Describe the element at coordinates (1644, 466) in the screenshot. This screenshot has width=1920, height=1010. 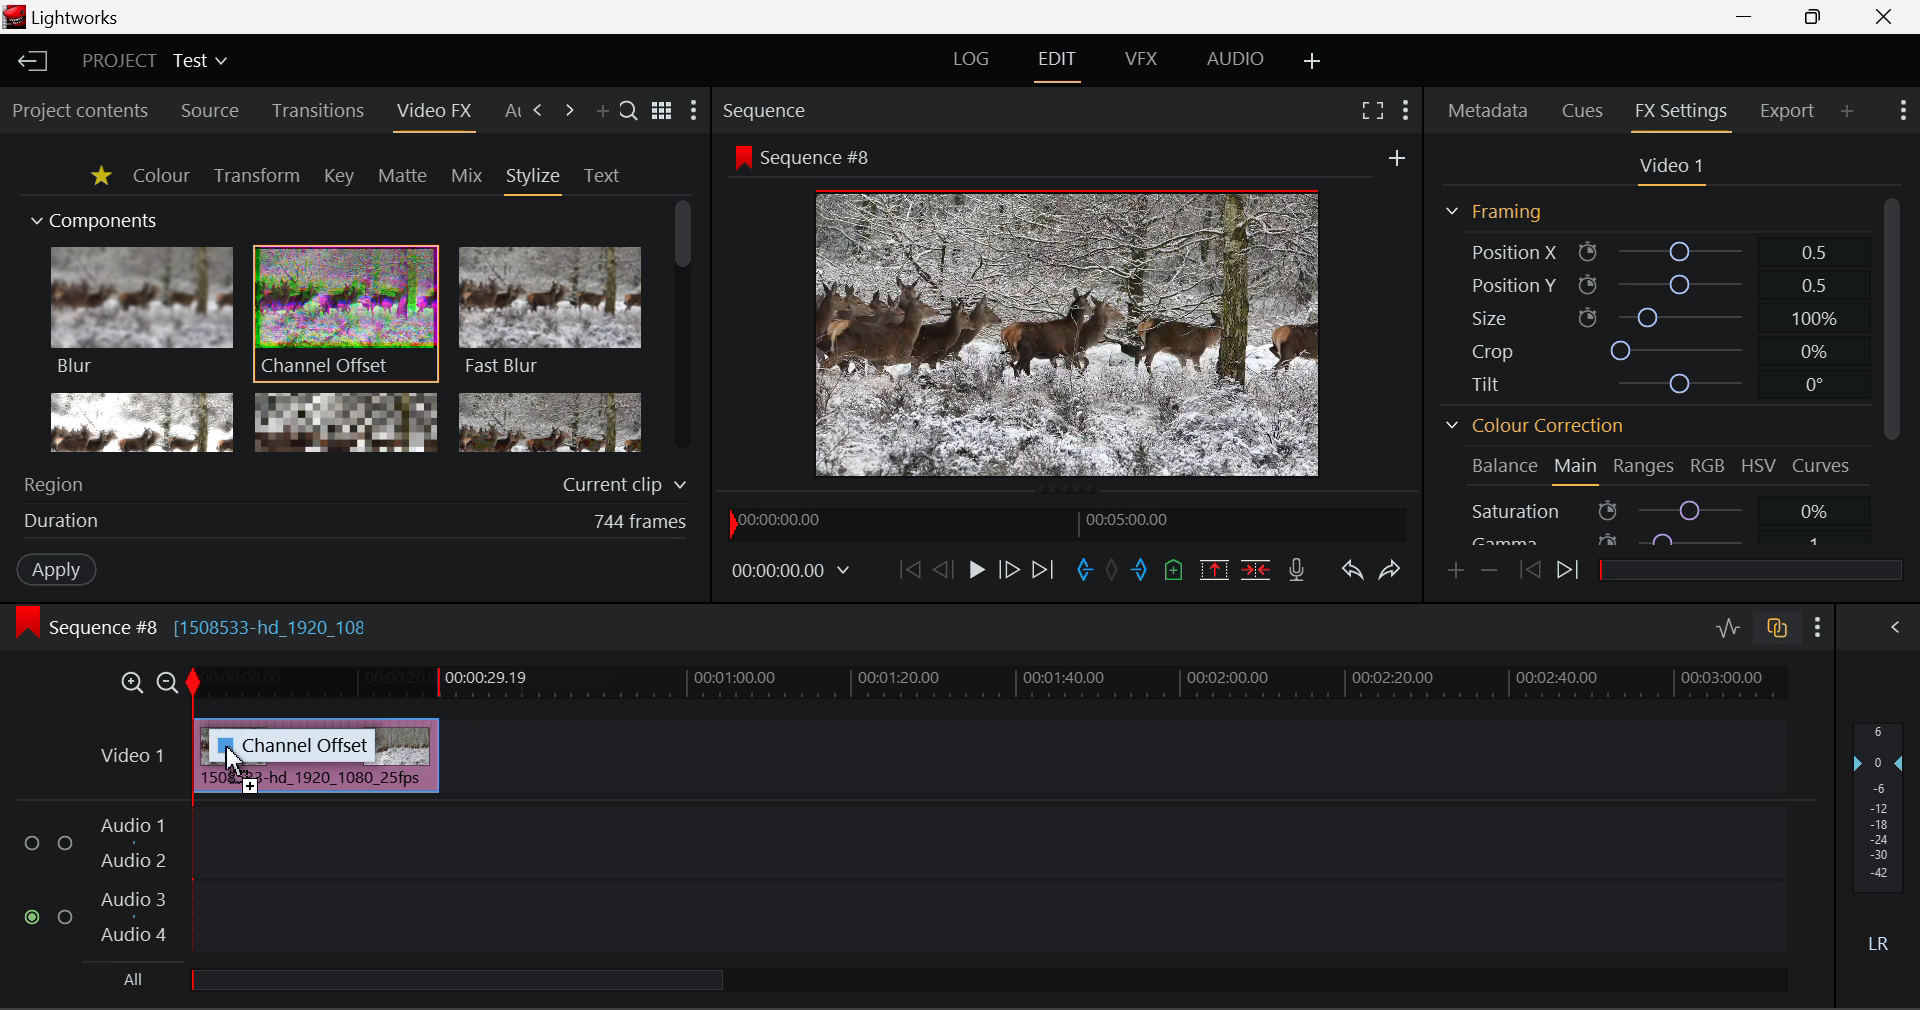
I see `Ranges` at that location.